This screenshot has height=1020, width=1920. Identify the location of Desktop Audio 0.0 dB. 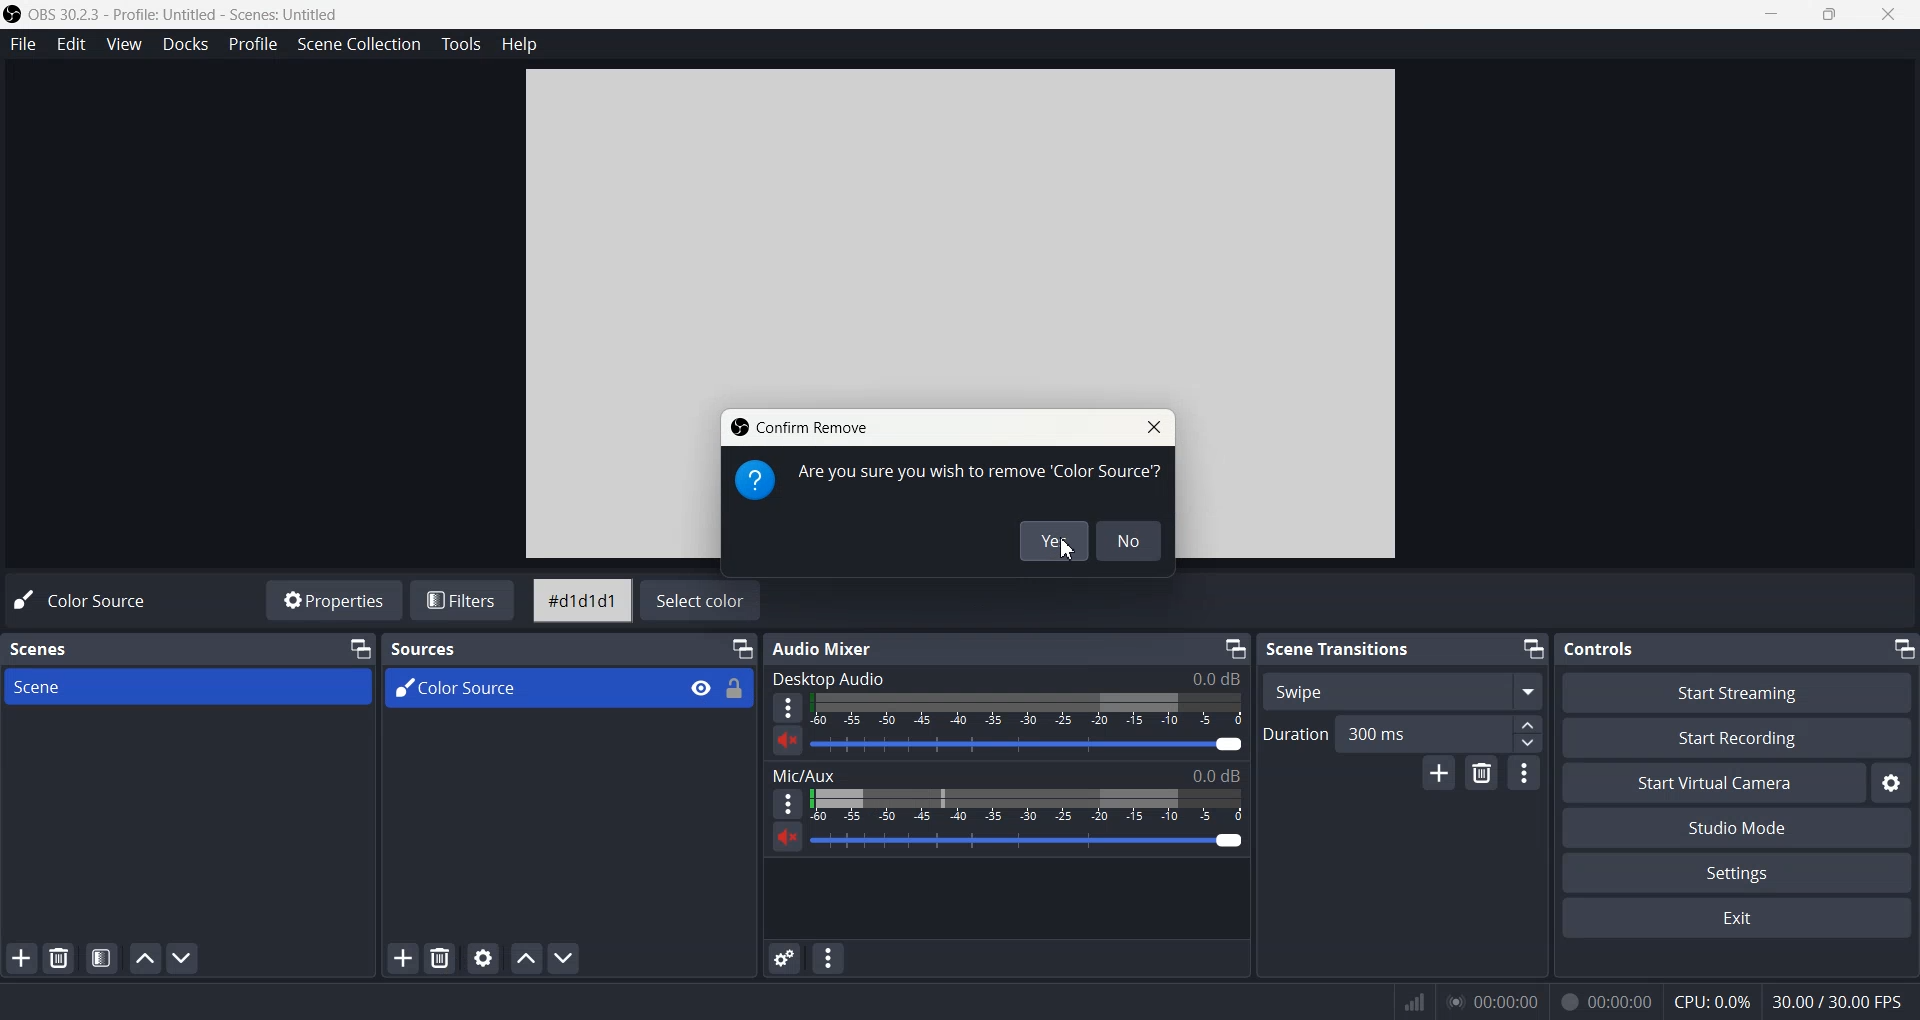
(1005, 678).